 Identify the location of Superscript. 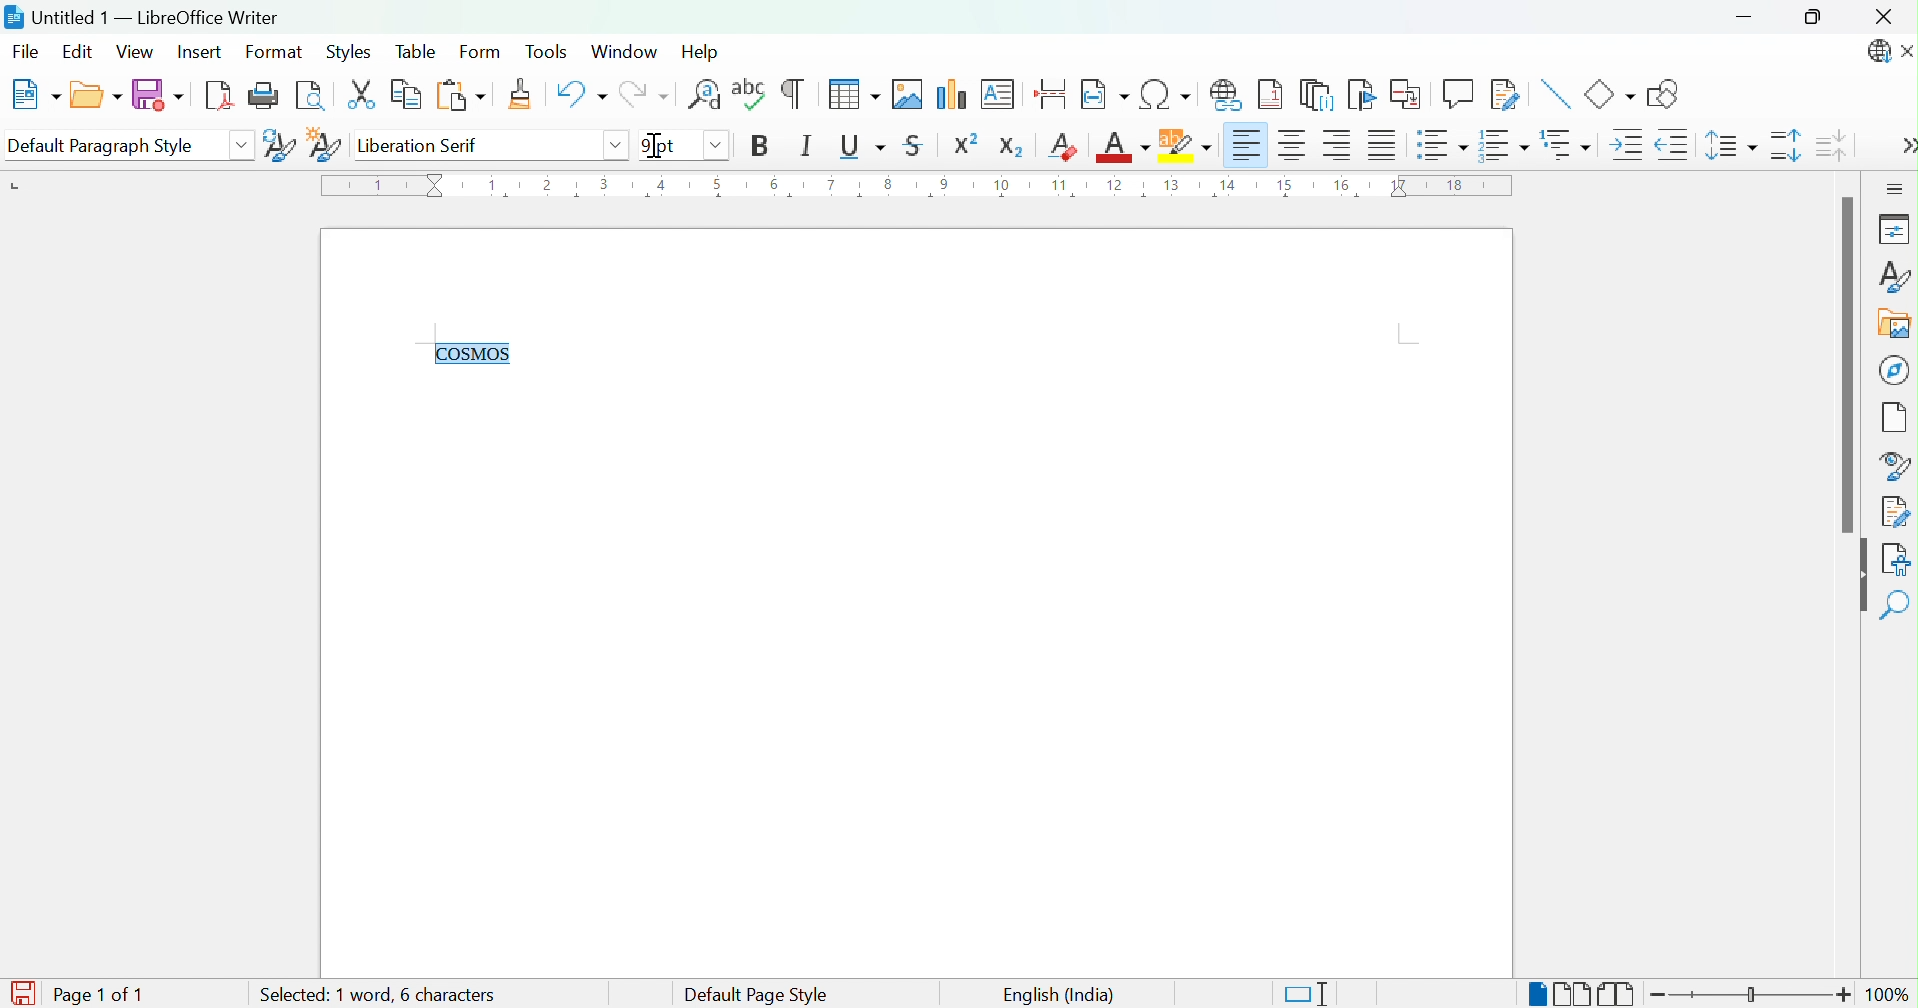
(969, 144).